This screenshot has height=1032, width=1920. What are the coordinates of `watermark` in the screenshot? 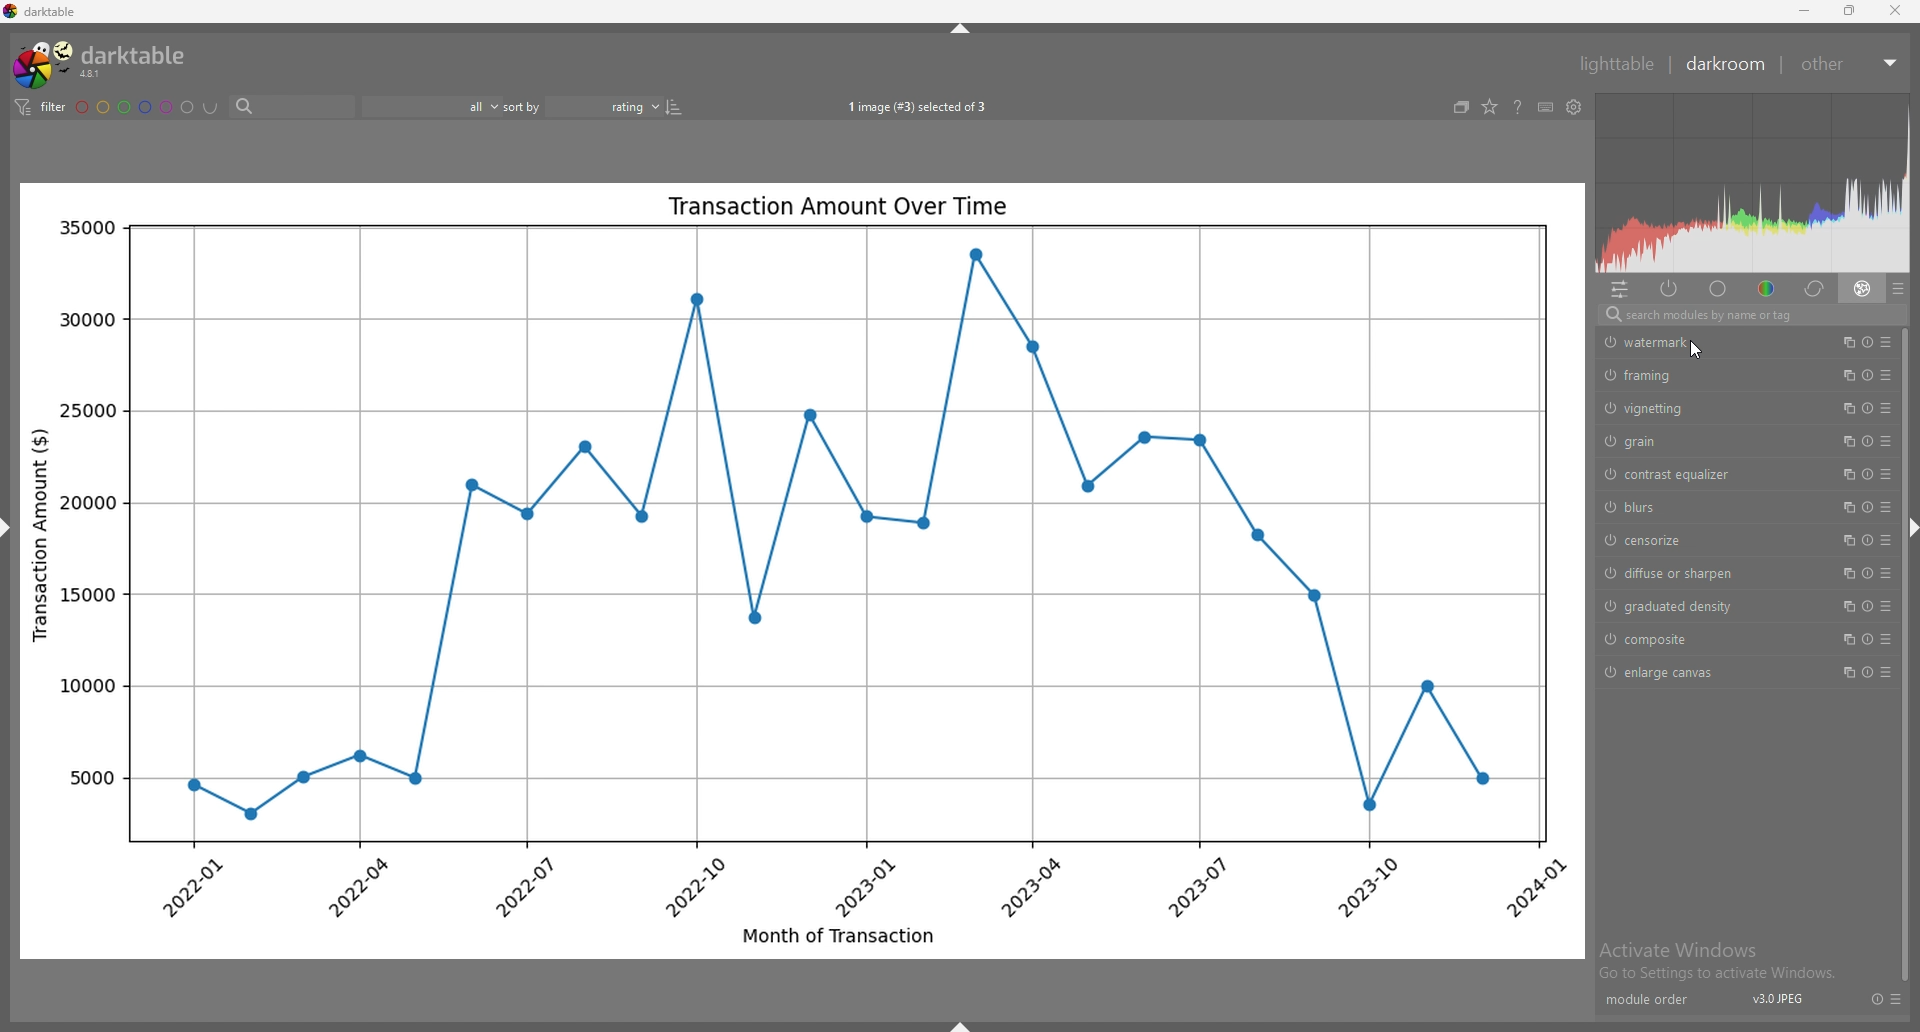 It's located at (1713, 342).